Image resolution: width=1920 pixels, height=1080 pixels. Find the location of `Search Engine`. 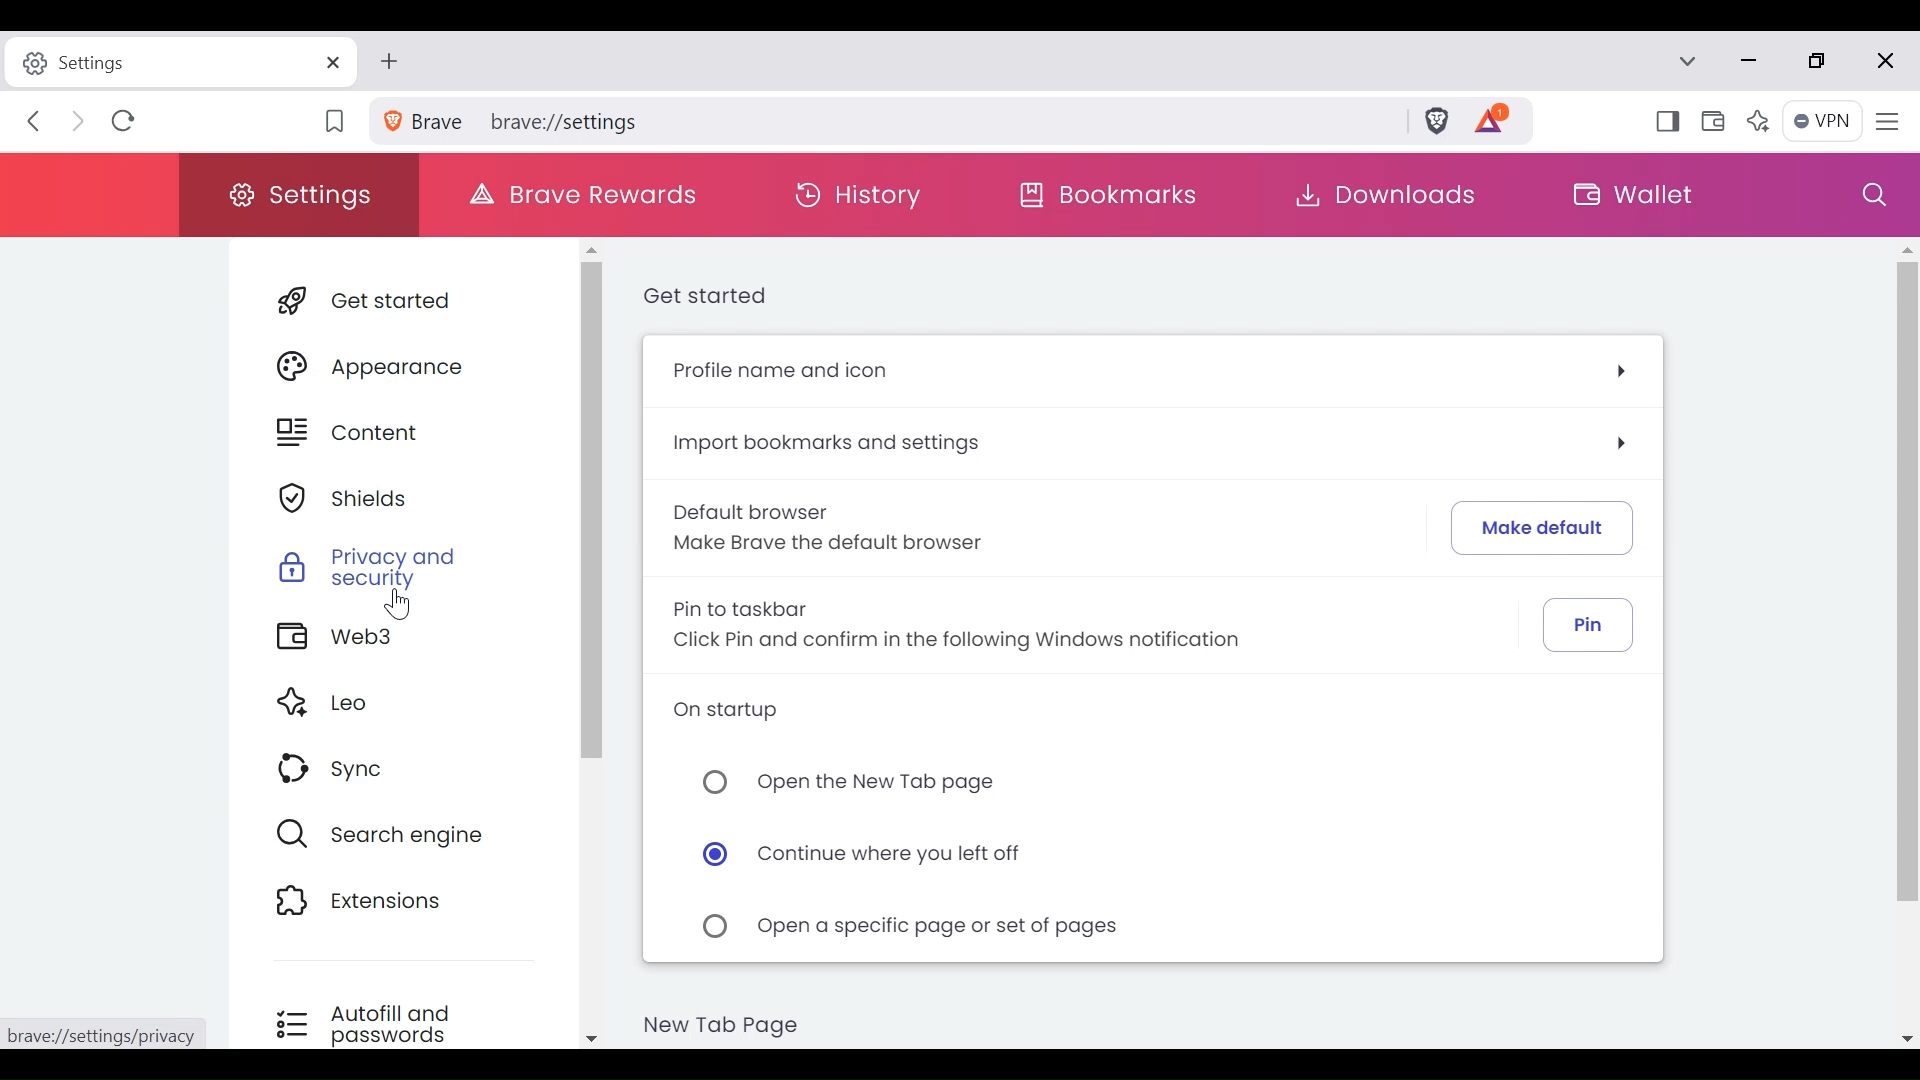

Search Engine is located at coordinates (393, 834).